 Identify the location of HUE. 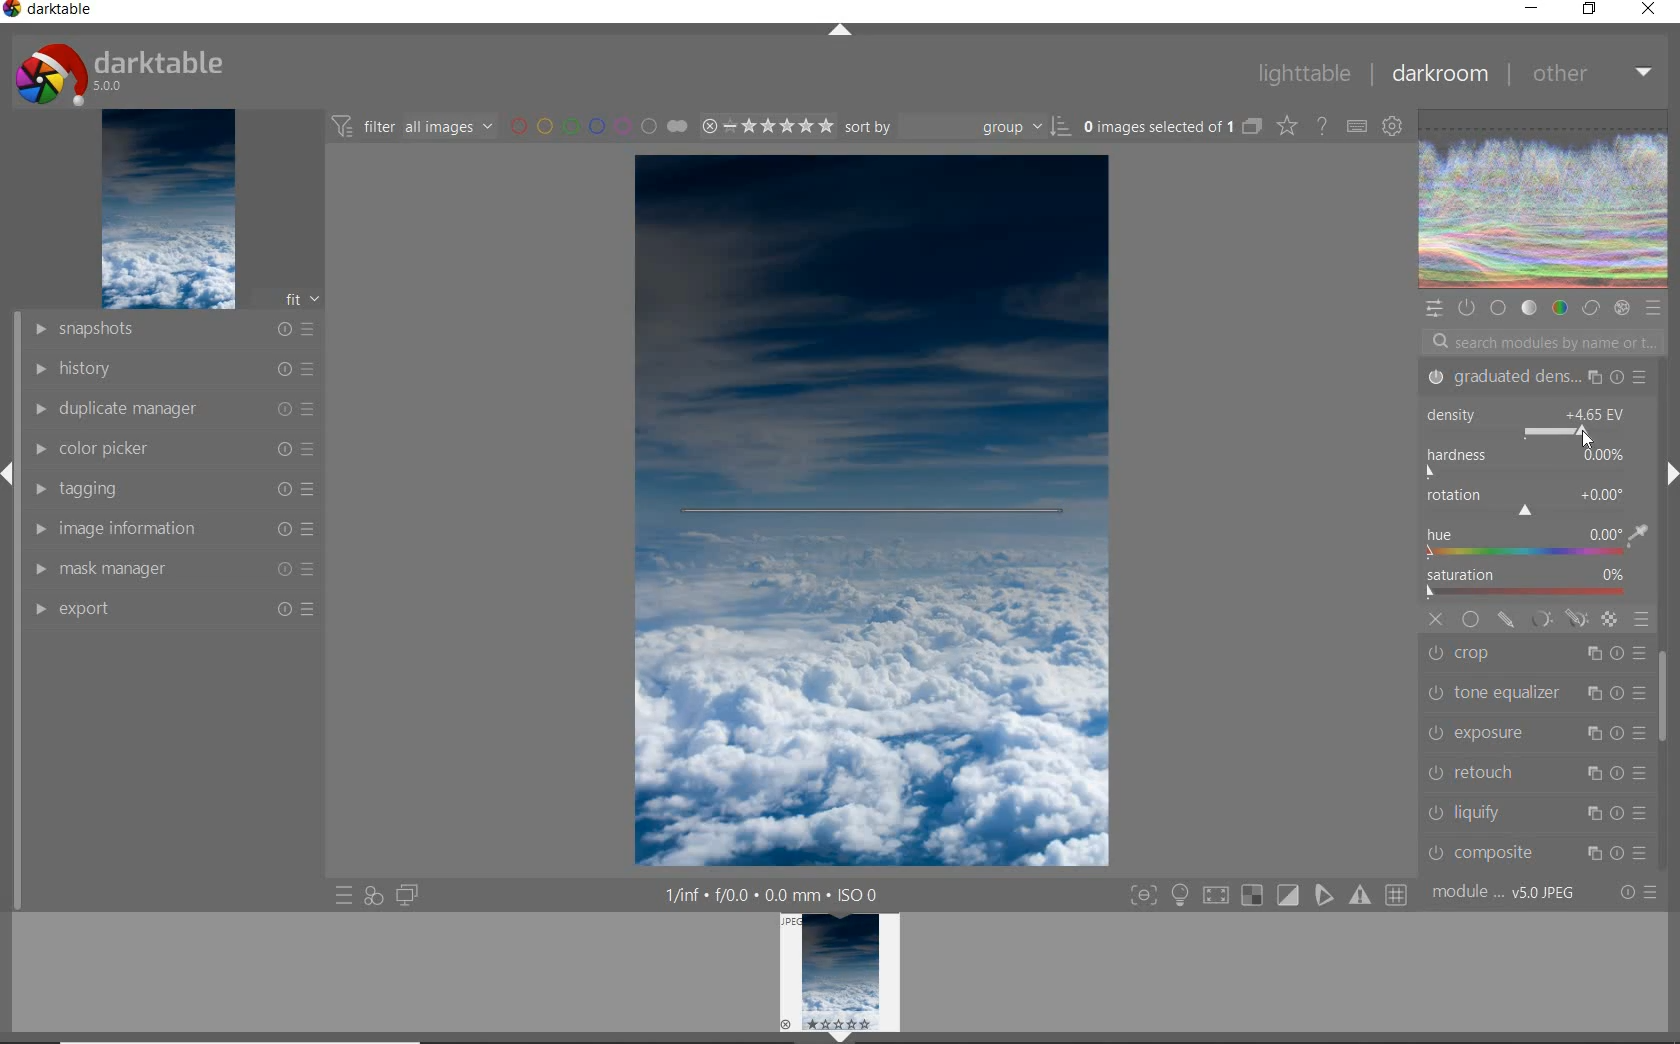
(1537, 544).